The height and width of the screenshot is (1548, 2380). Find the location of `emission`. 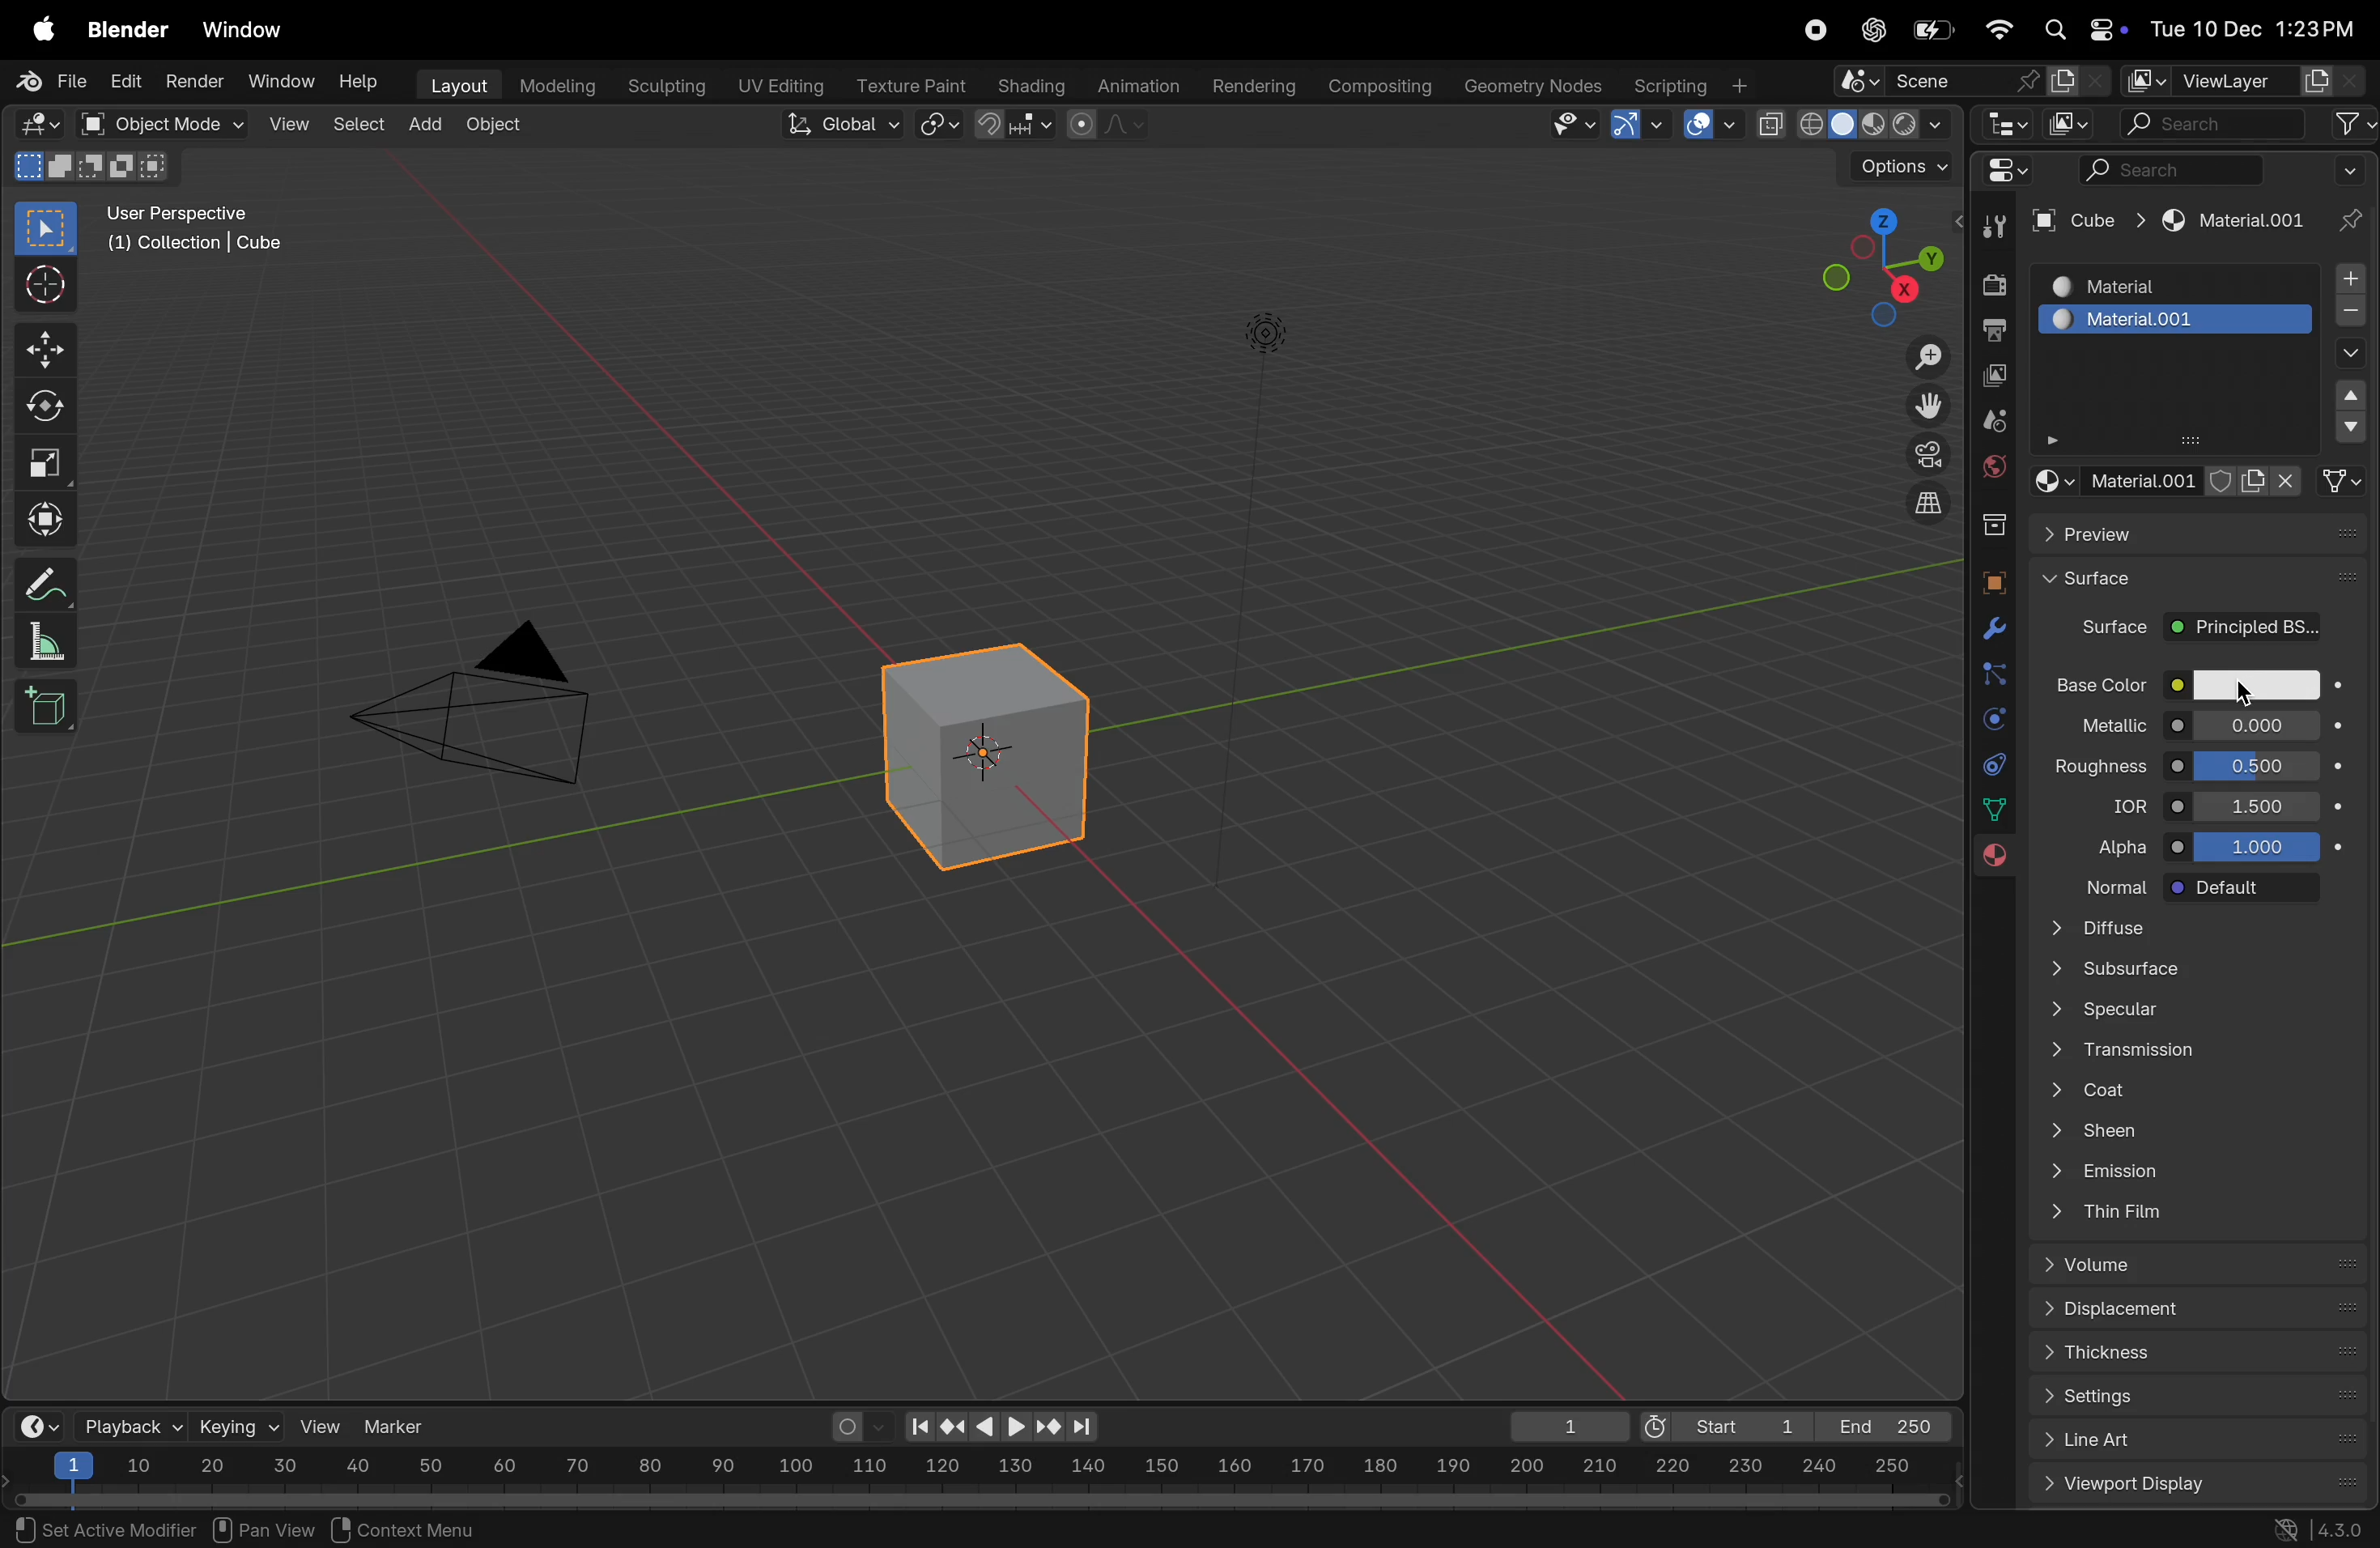

emission is located at coordinates (2197, 1170).